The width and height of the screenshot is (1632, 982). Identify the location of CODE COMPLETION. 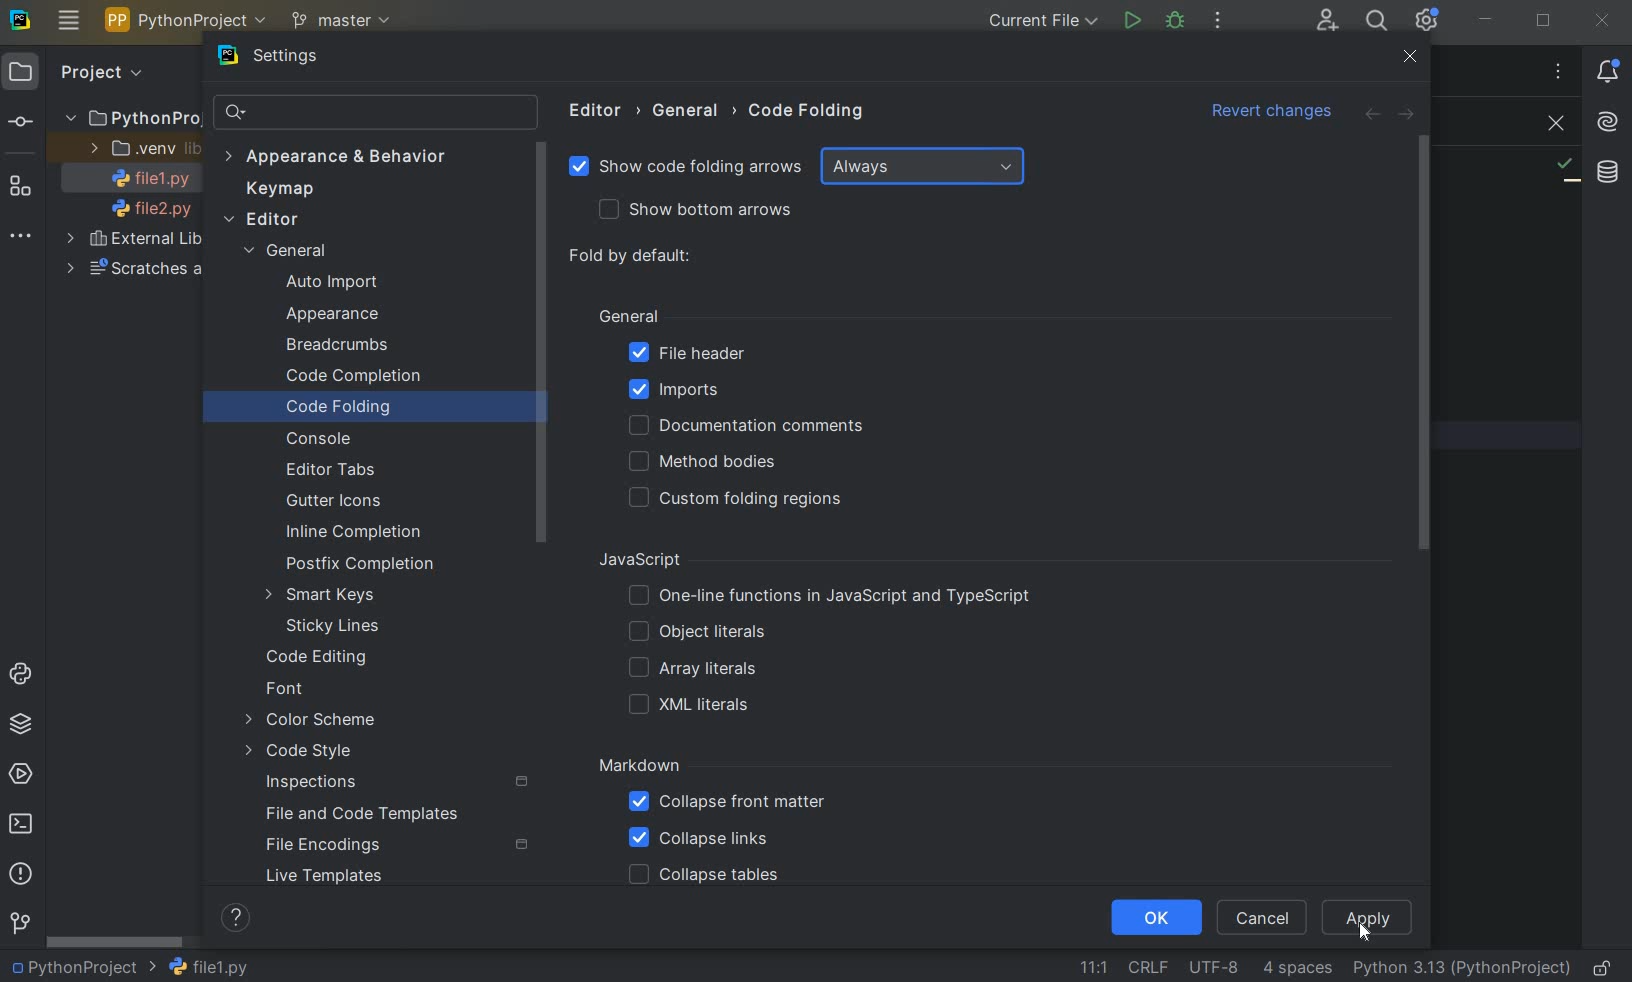
(353, 377).